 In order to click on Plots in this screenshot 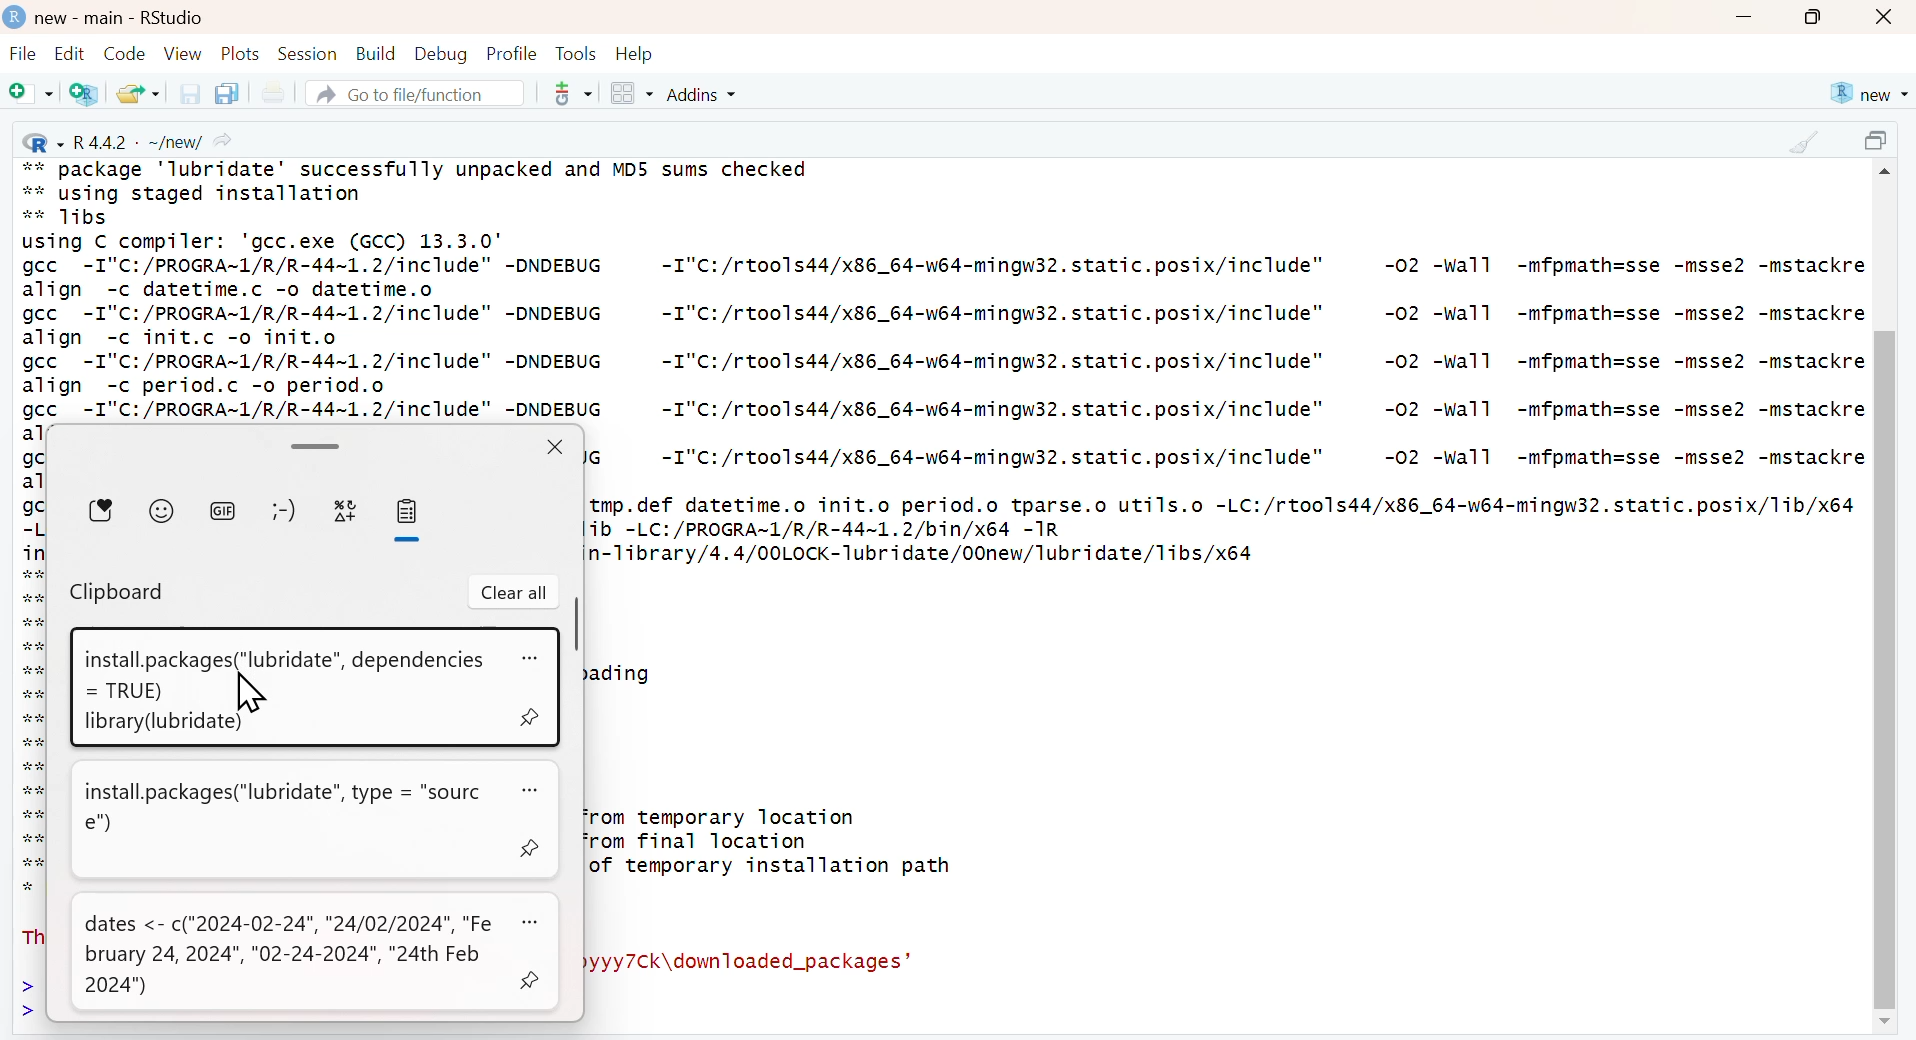, I will do `click(241, 53)`.